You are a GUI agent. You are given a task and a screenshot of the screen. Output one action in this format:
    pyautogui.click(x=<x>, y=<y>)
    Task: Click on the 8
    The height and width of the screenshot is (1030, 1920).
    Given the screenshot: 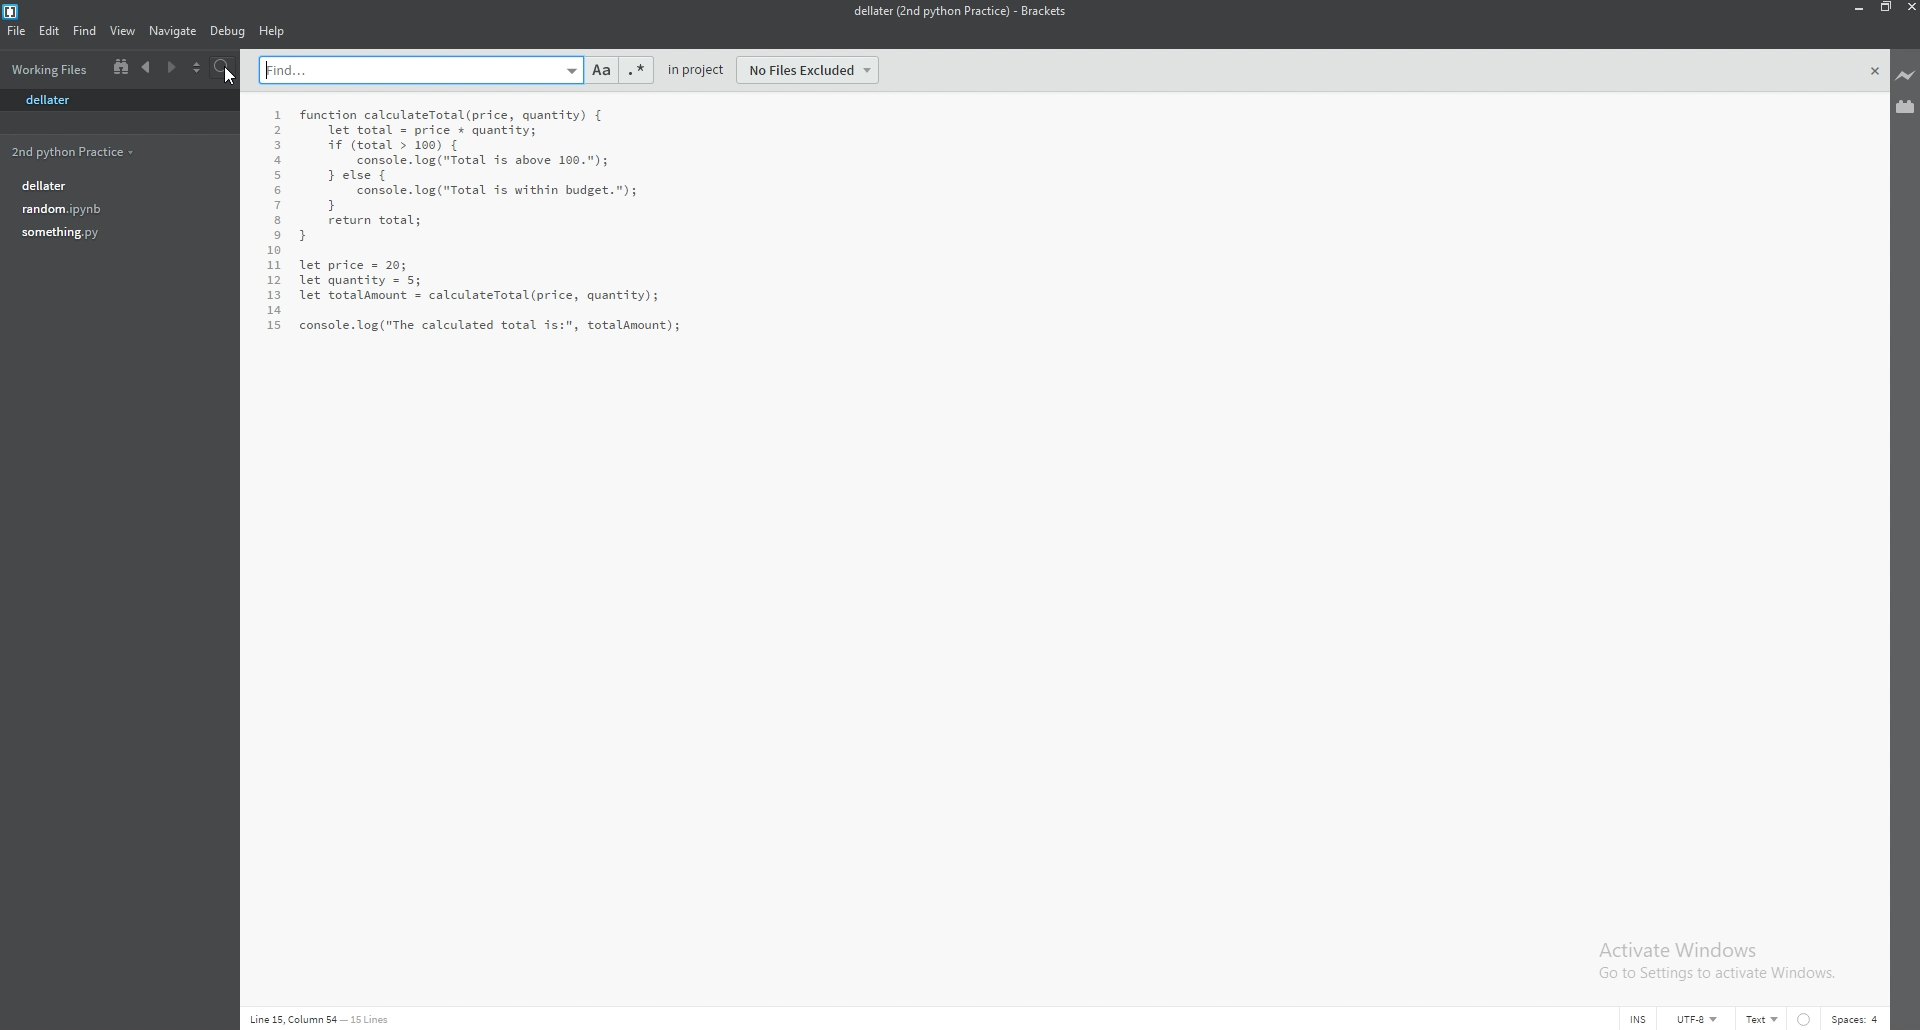 What is the action you would take?
    pyautogui.click(x=275, y=221)
    